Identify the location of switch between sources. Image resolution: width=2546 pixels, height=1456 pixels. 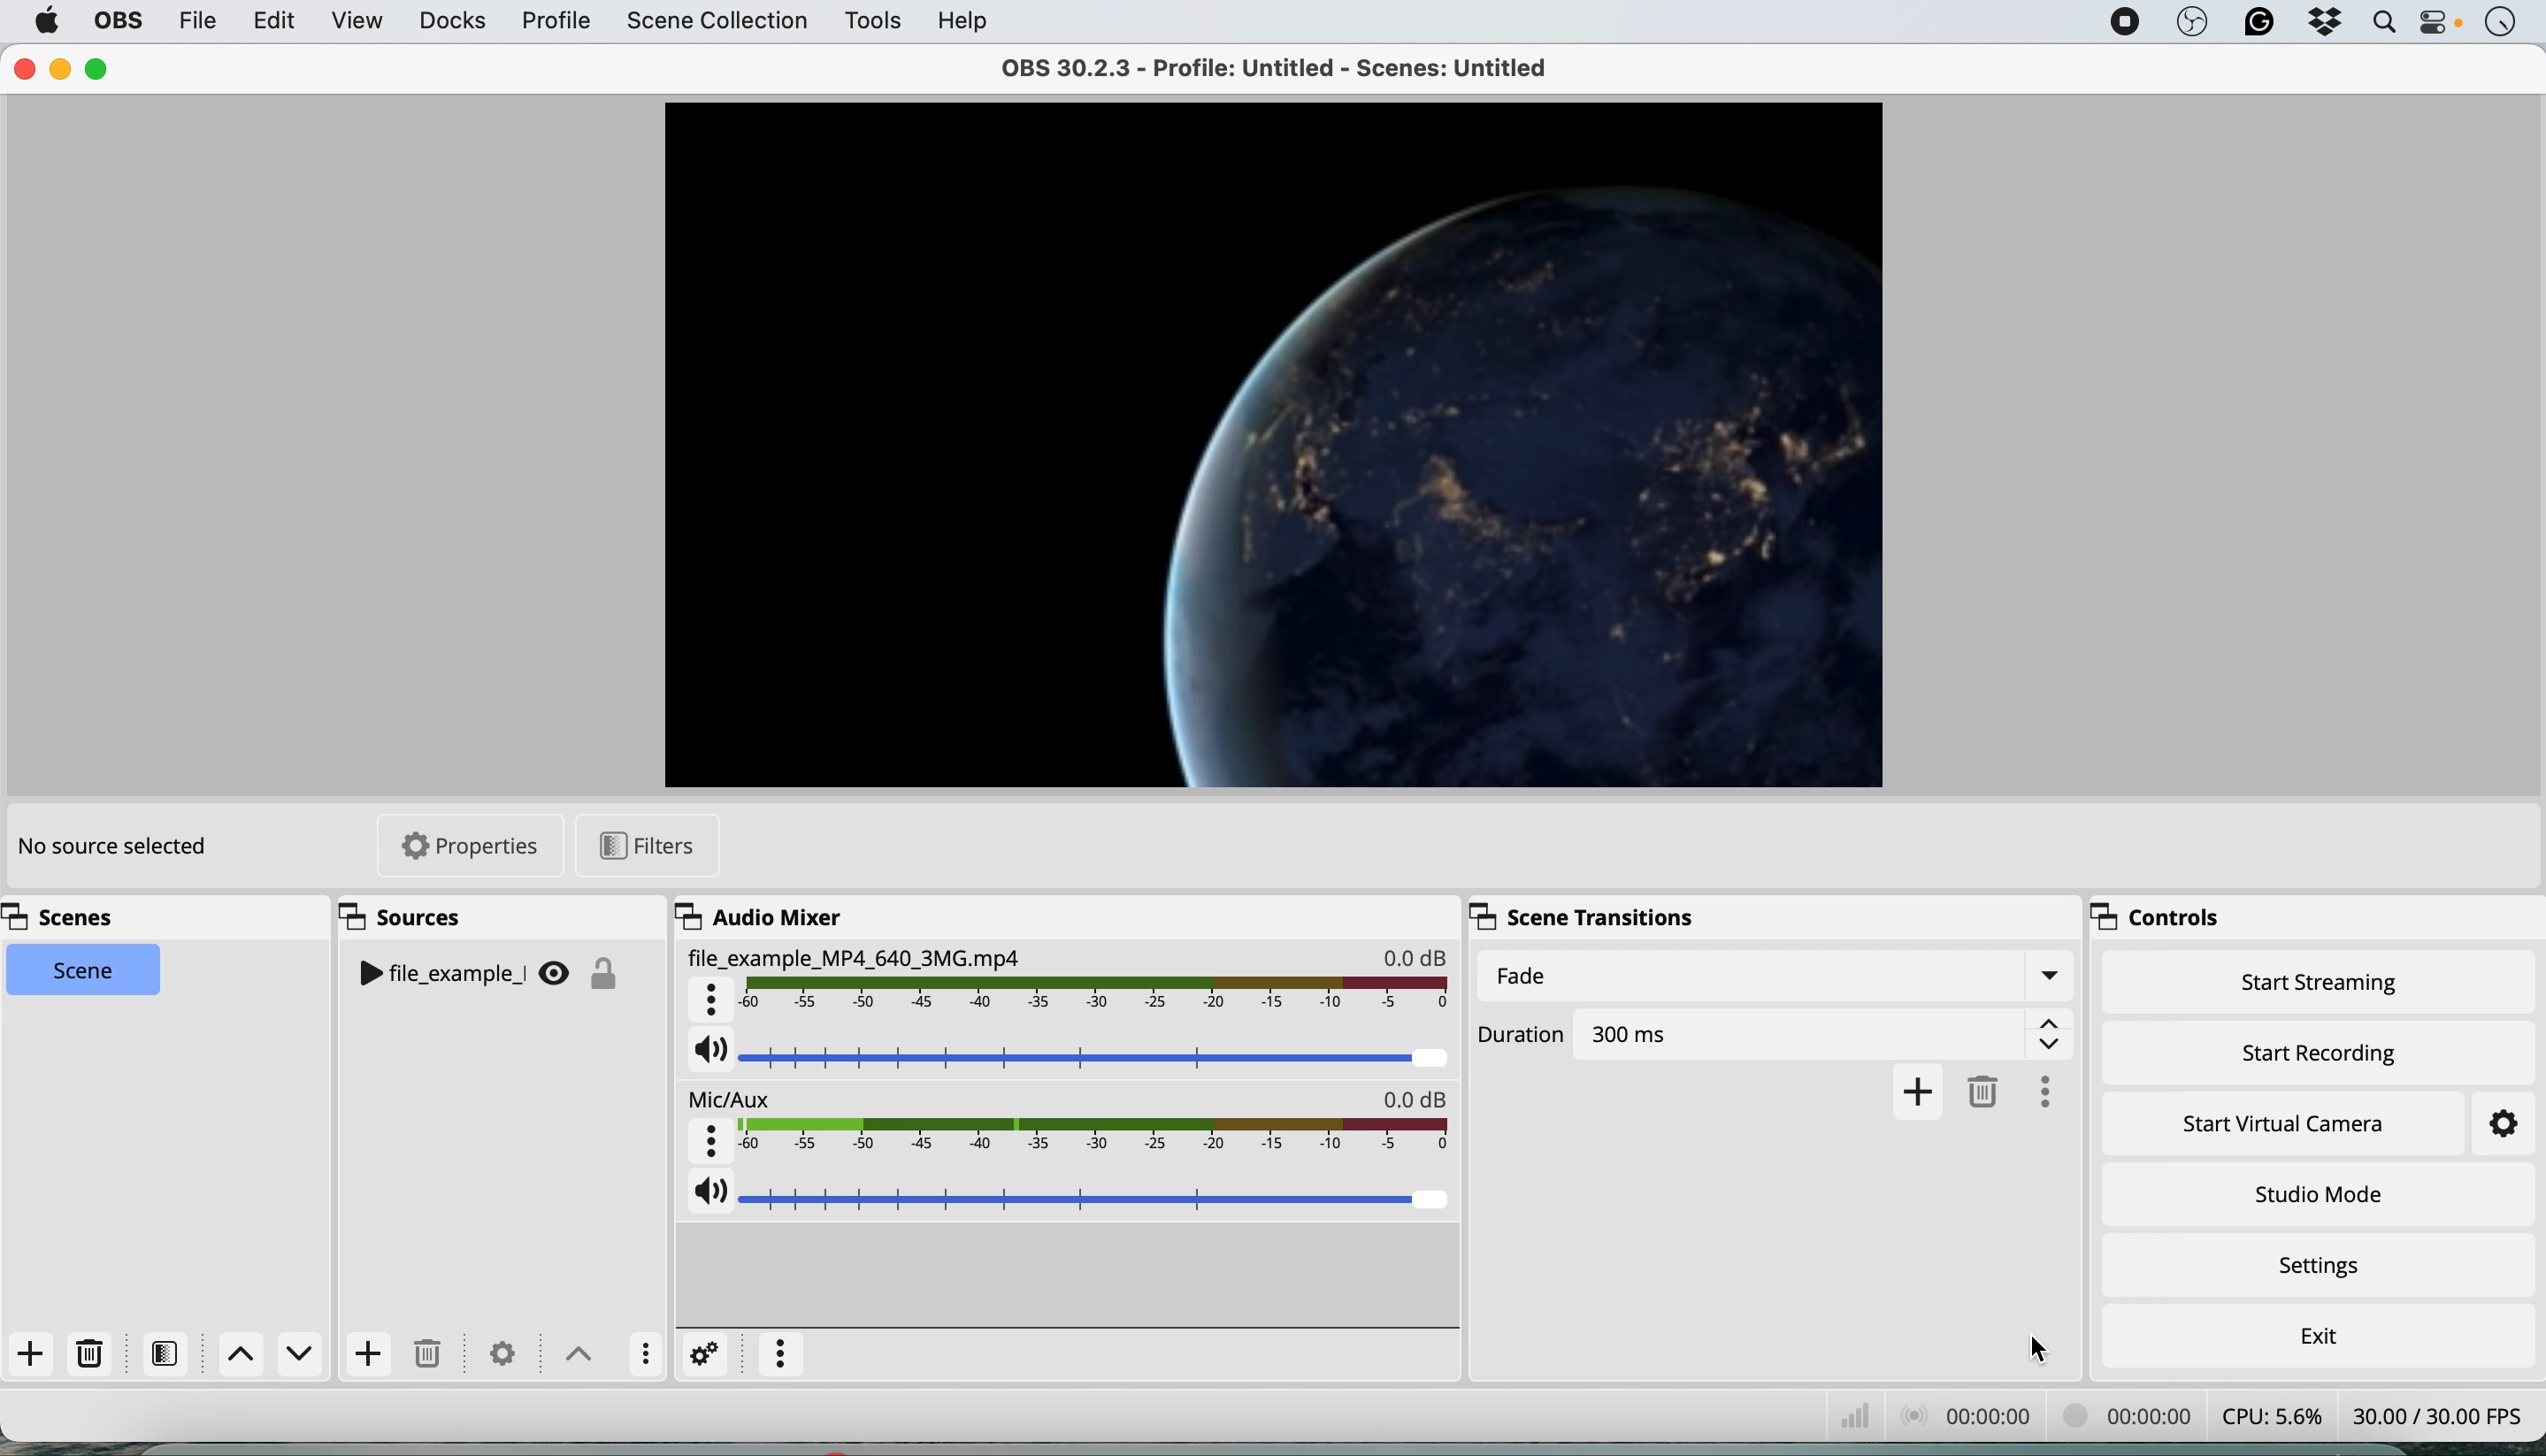
(573, 1351).